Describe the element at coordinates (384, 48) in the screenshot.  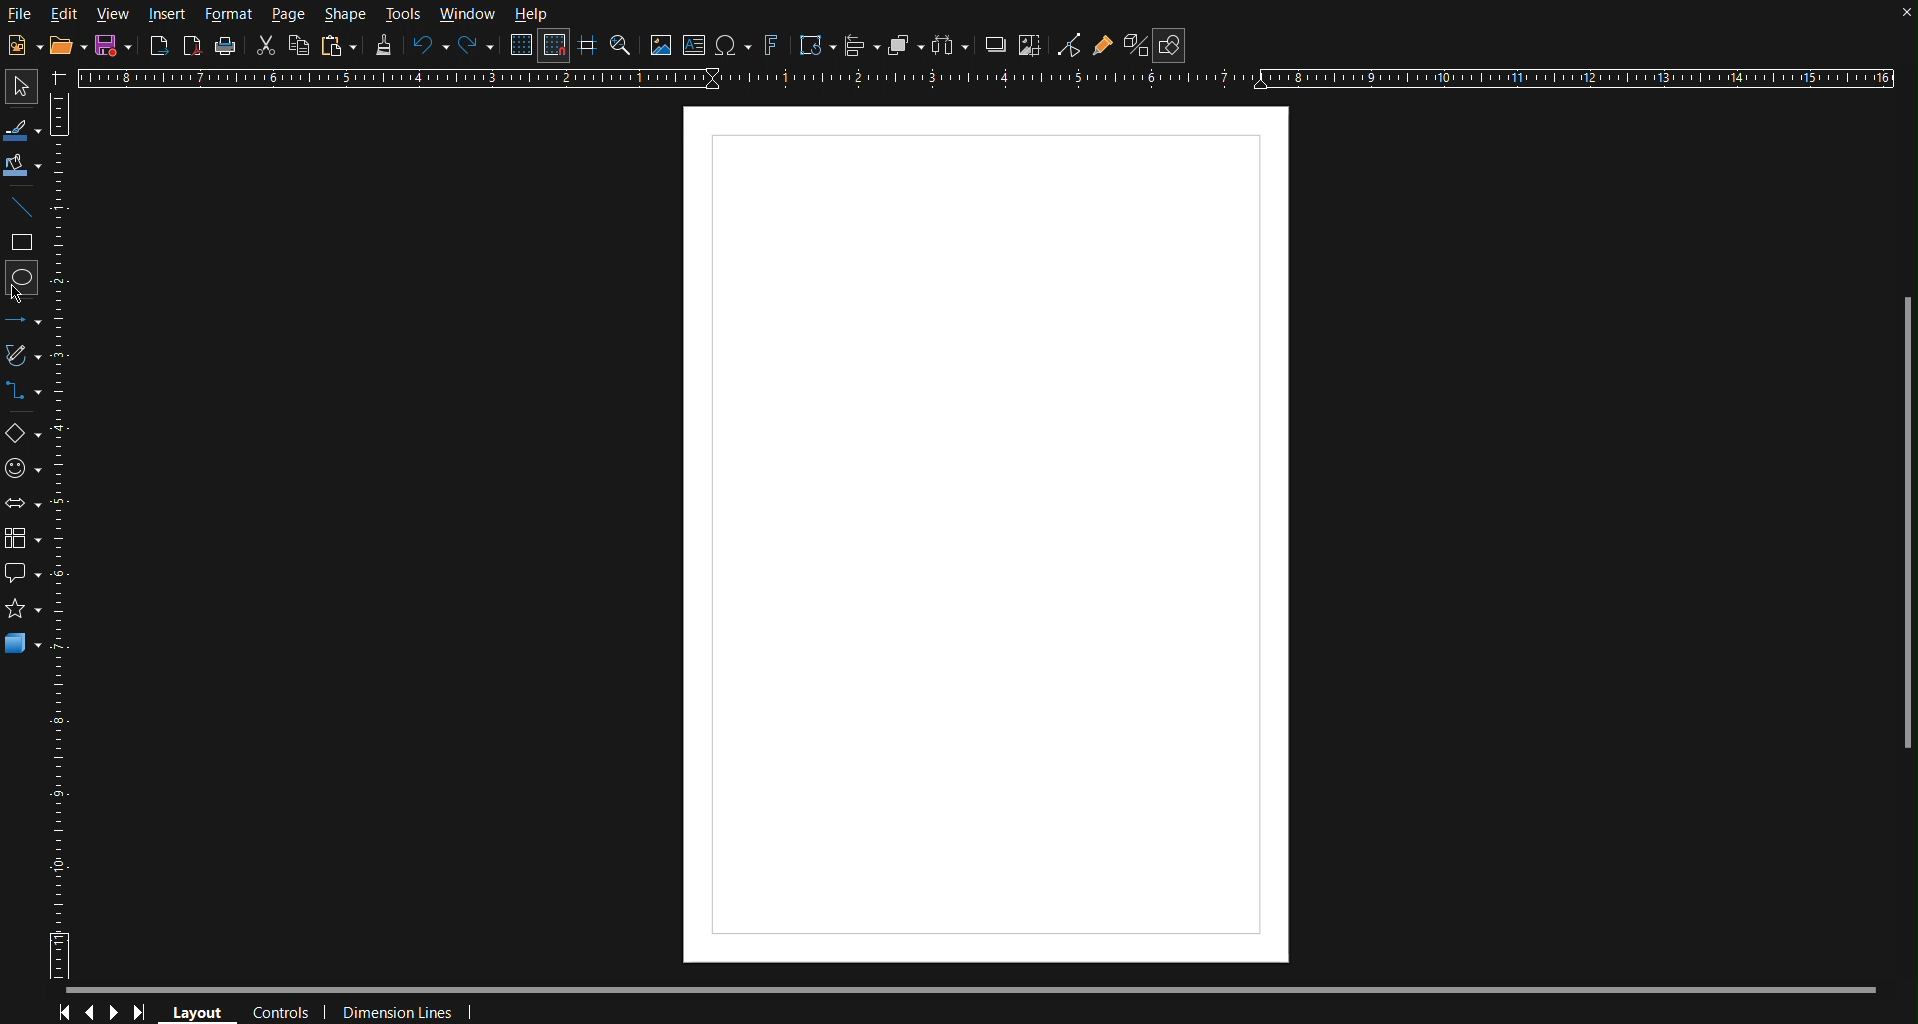
I see `Formatting` at that location.